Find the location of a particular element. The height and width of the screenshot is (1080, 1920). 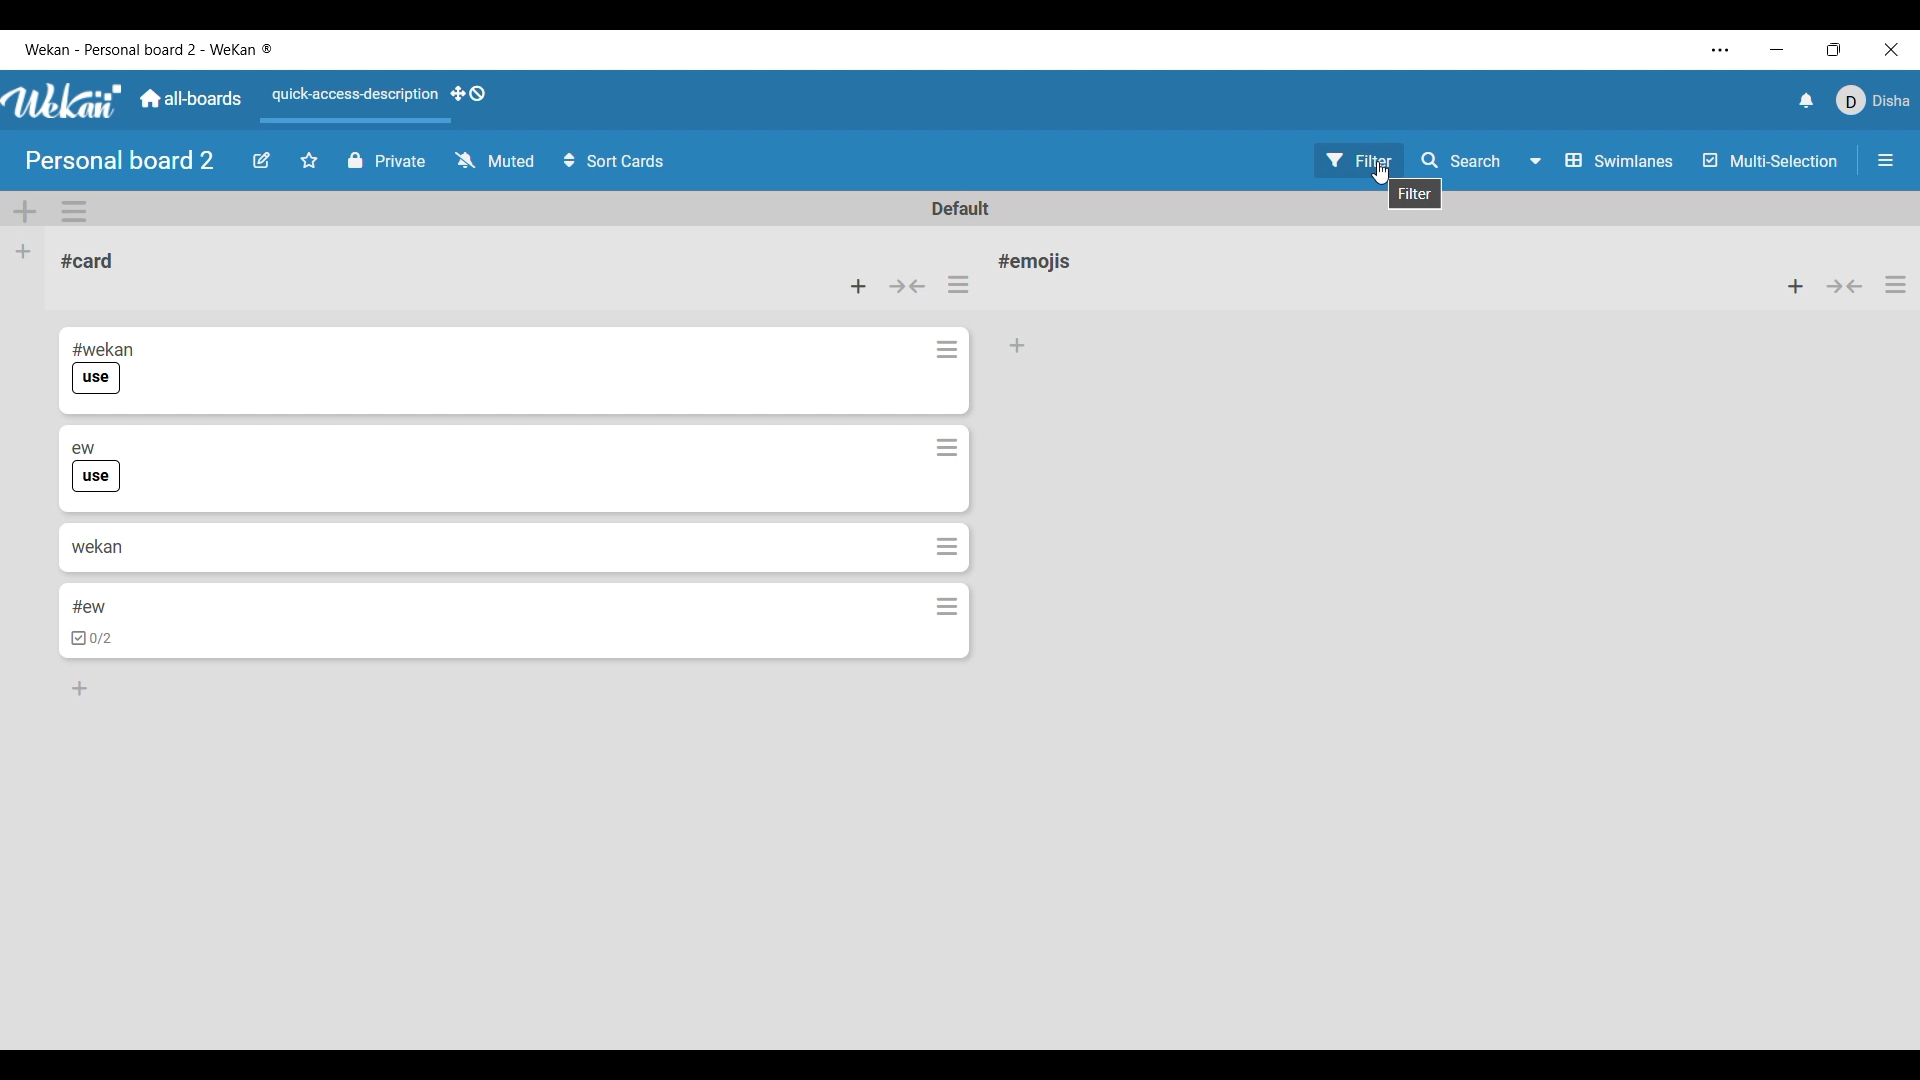

ew is located at coordinates (84, 446).